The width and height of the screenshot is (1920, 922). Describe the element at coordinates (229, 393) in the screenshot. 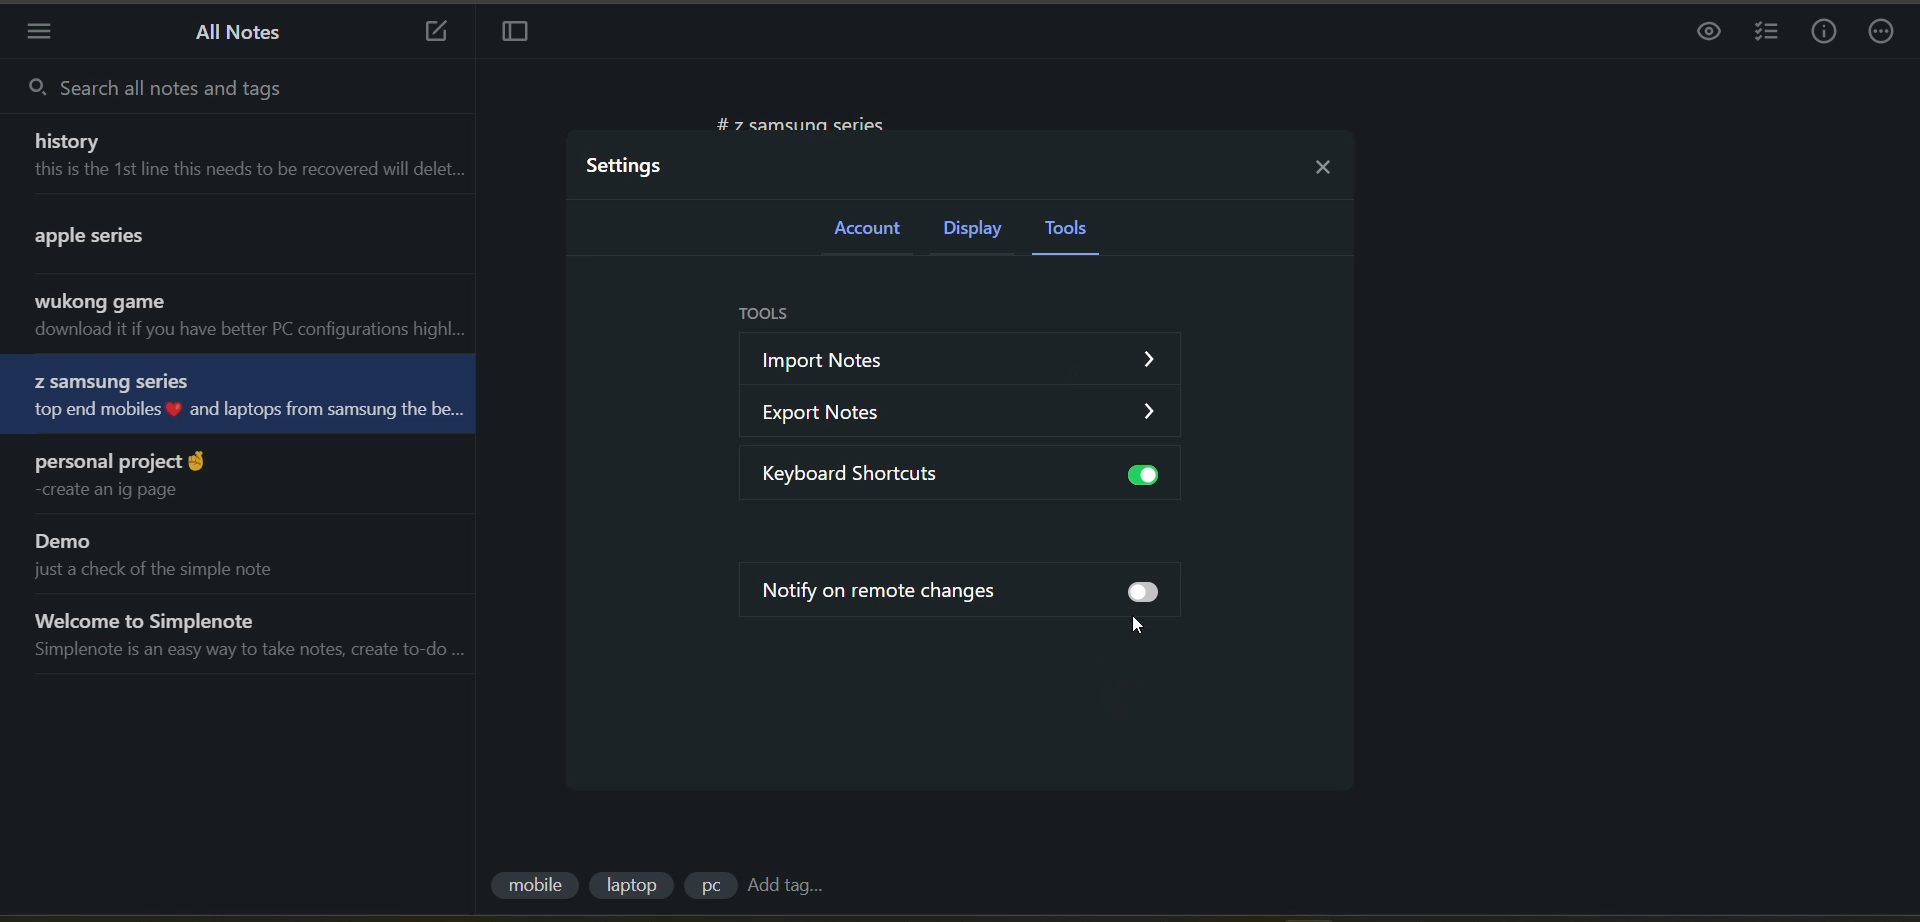

I see `note title and preview` at that location.